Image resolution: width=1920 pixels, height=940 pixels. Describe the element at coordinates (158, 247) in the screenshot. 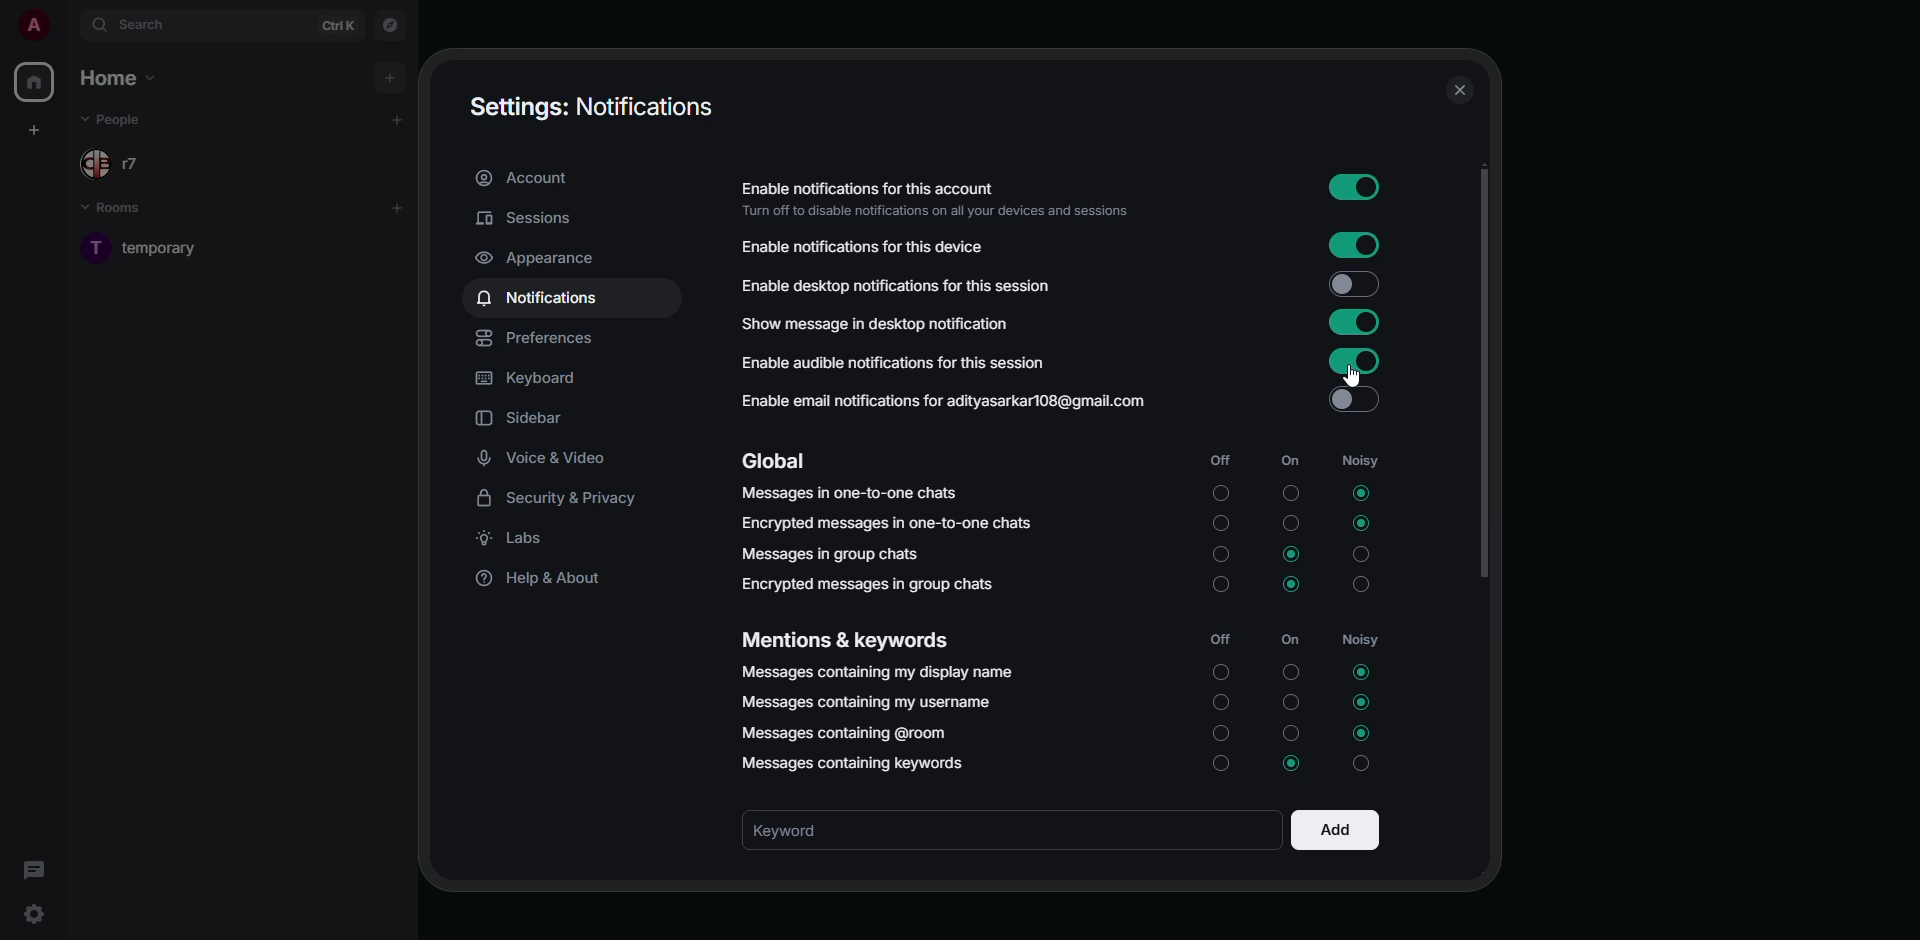

I see `room` at that location.